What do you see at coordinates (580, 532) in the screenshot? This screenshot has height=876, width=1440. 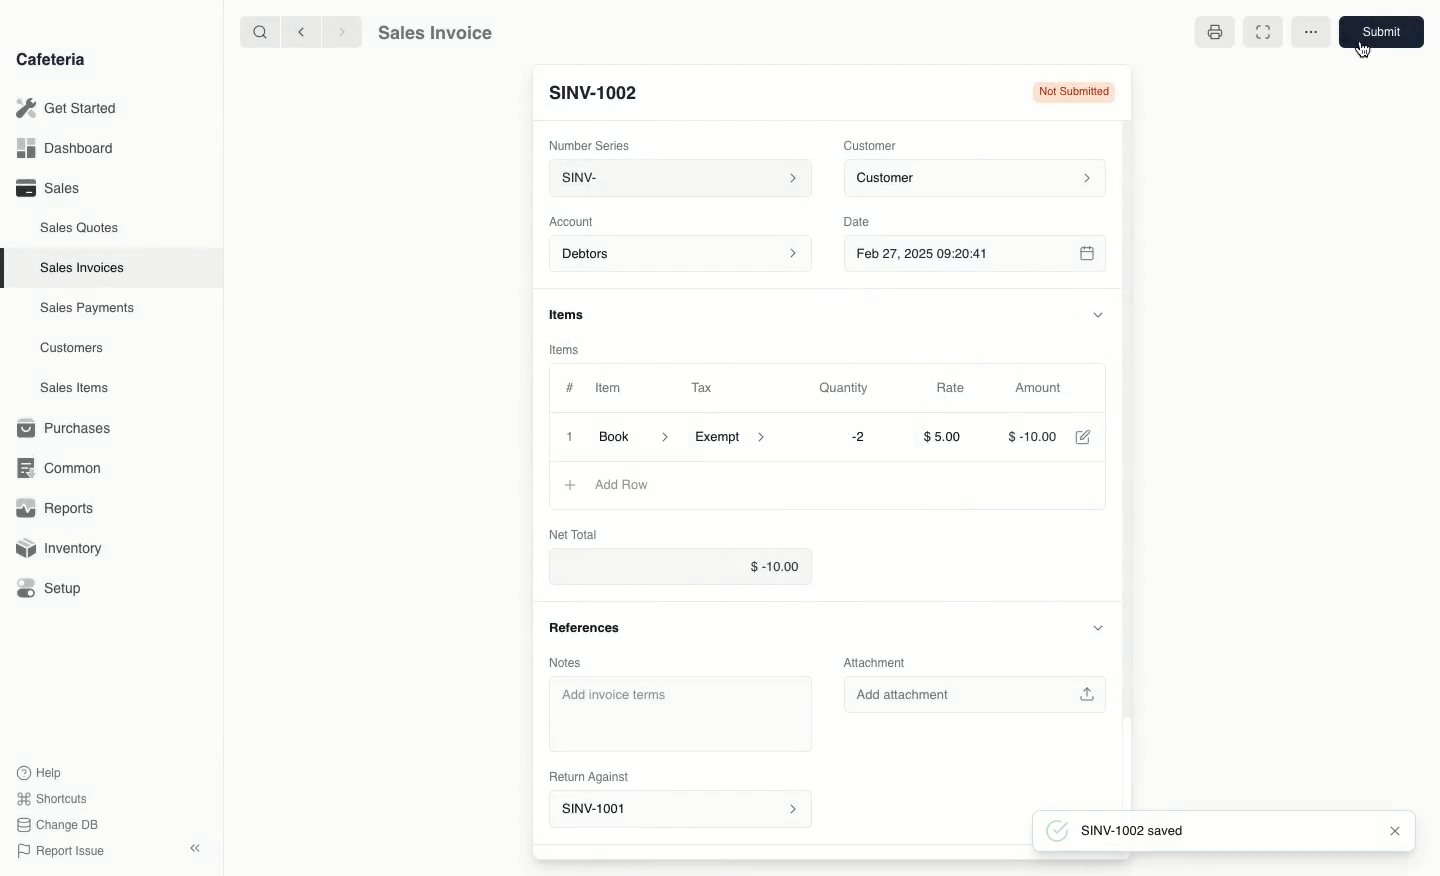 I see `Net Total` at bounding box center [580, 532].